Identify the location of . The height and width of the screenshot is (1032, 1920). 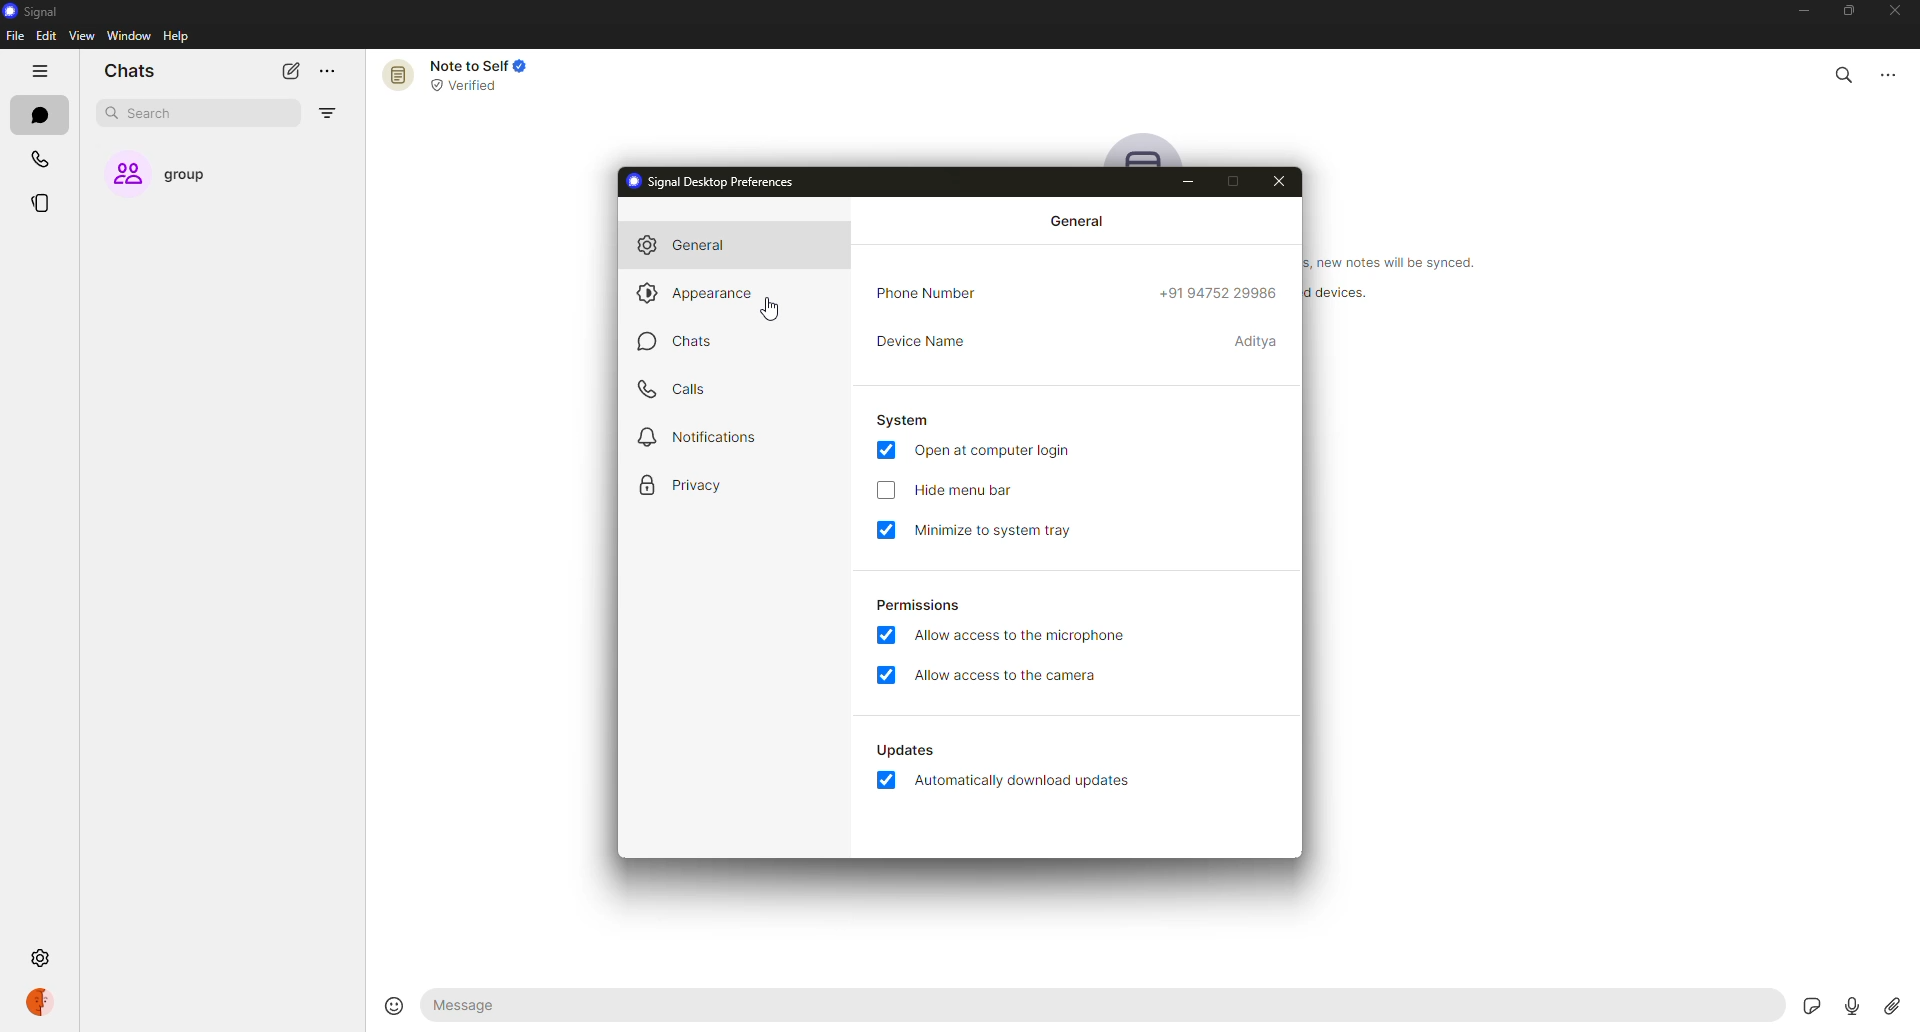
(1332, 294).